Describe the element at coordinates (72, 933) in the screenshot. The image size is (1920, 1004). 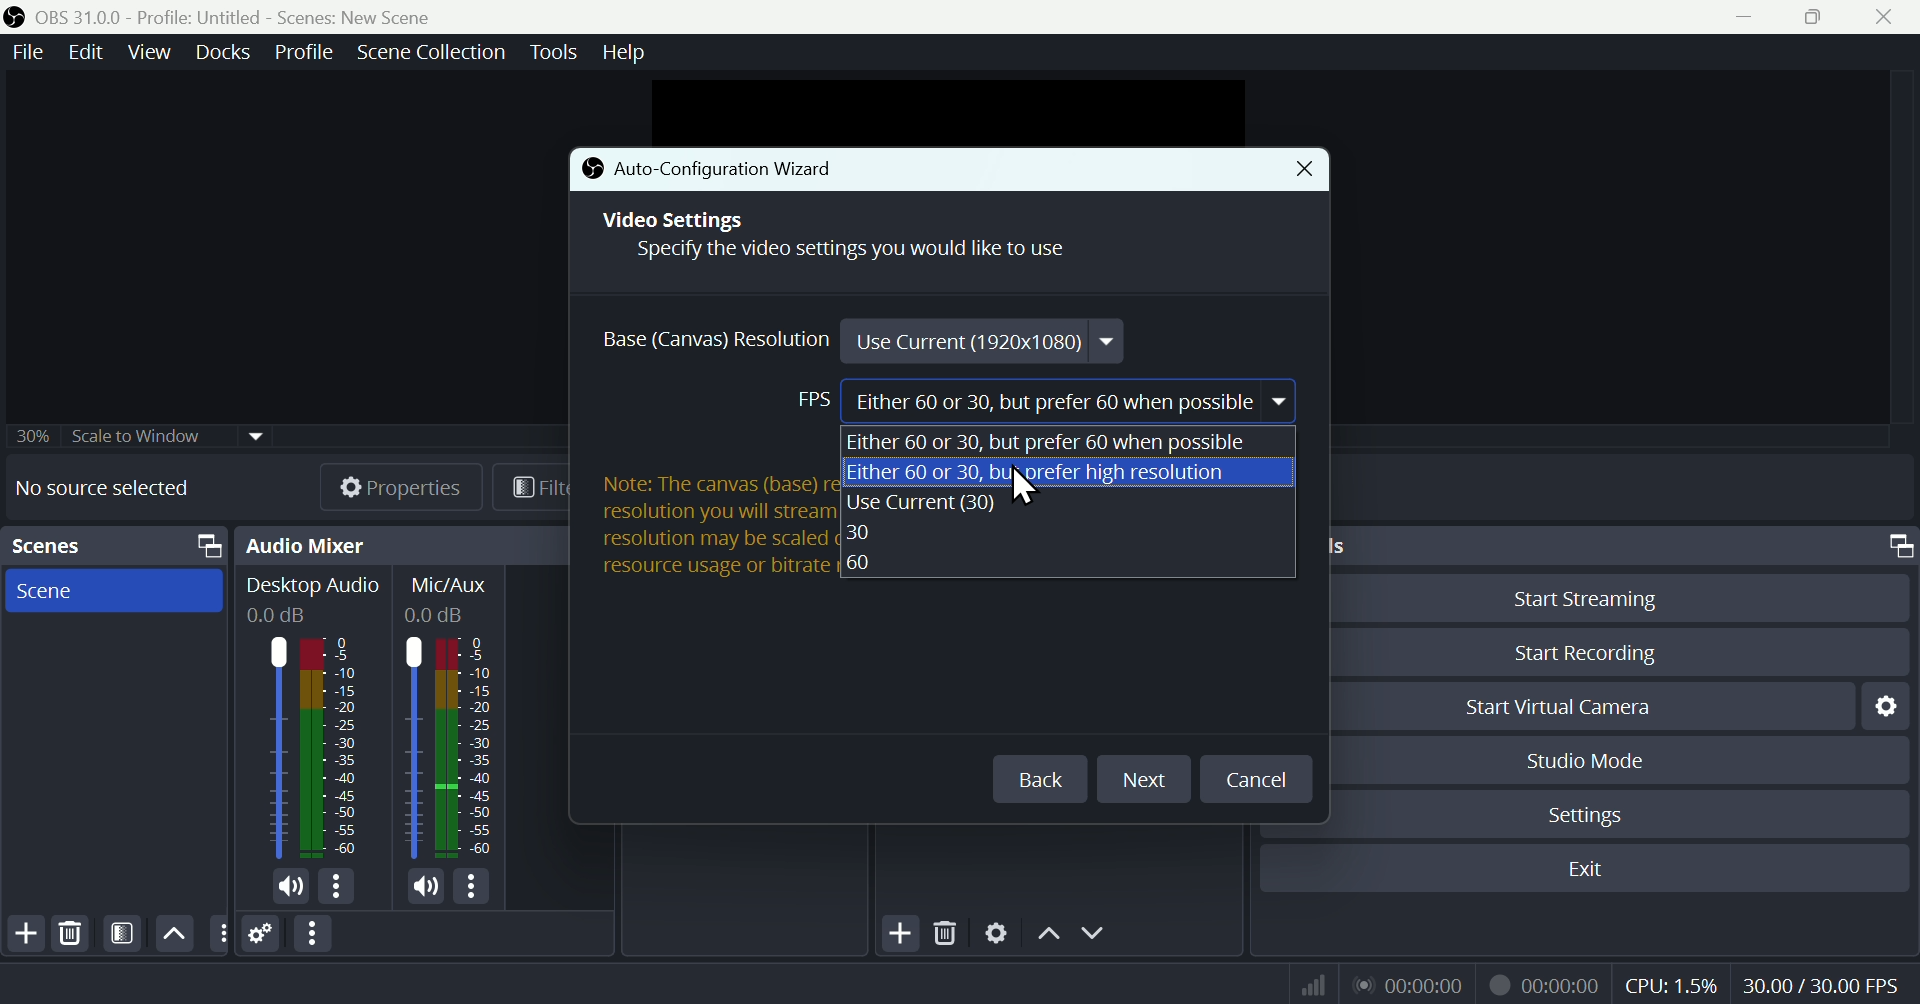
I see `Delete` at that location.